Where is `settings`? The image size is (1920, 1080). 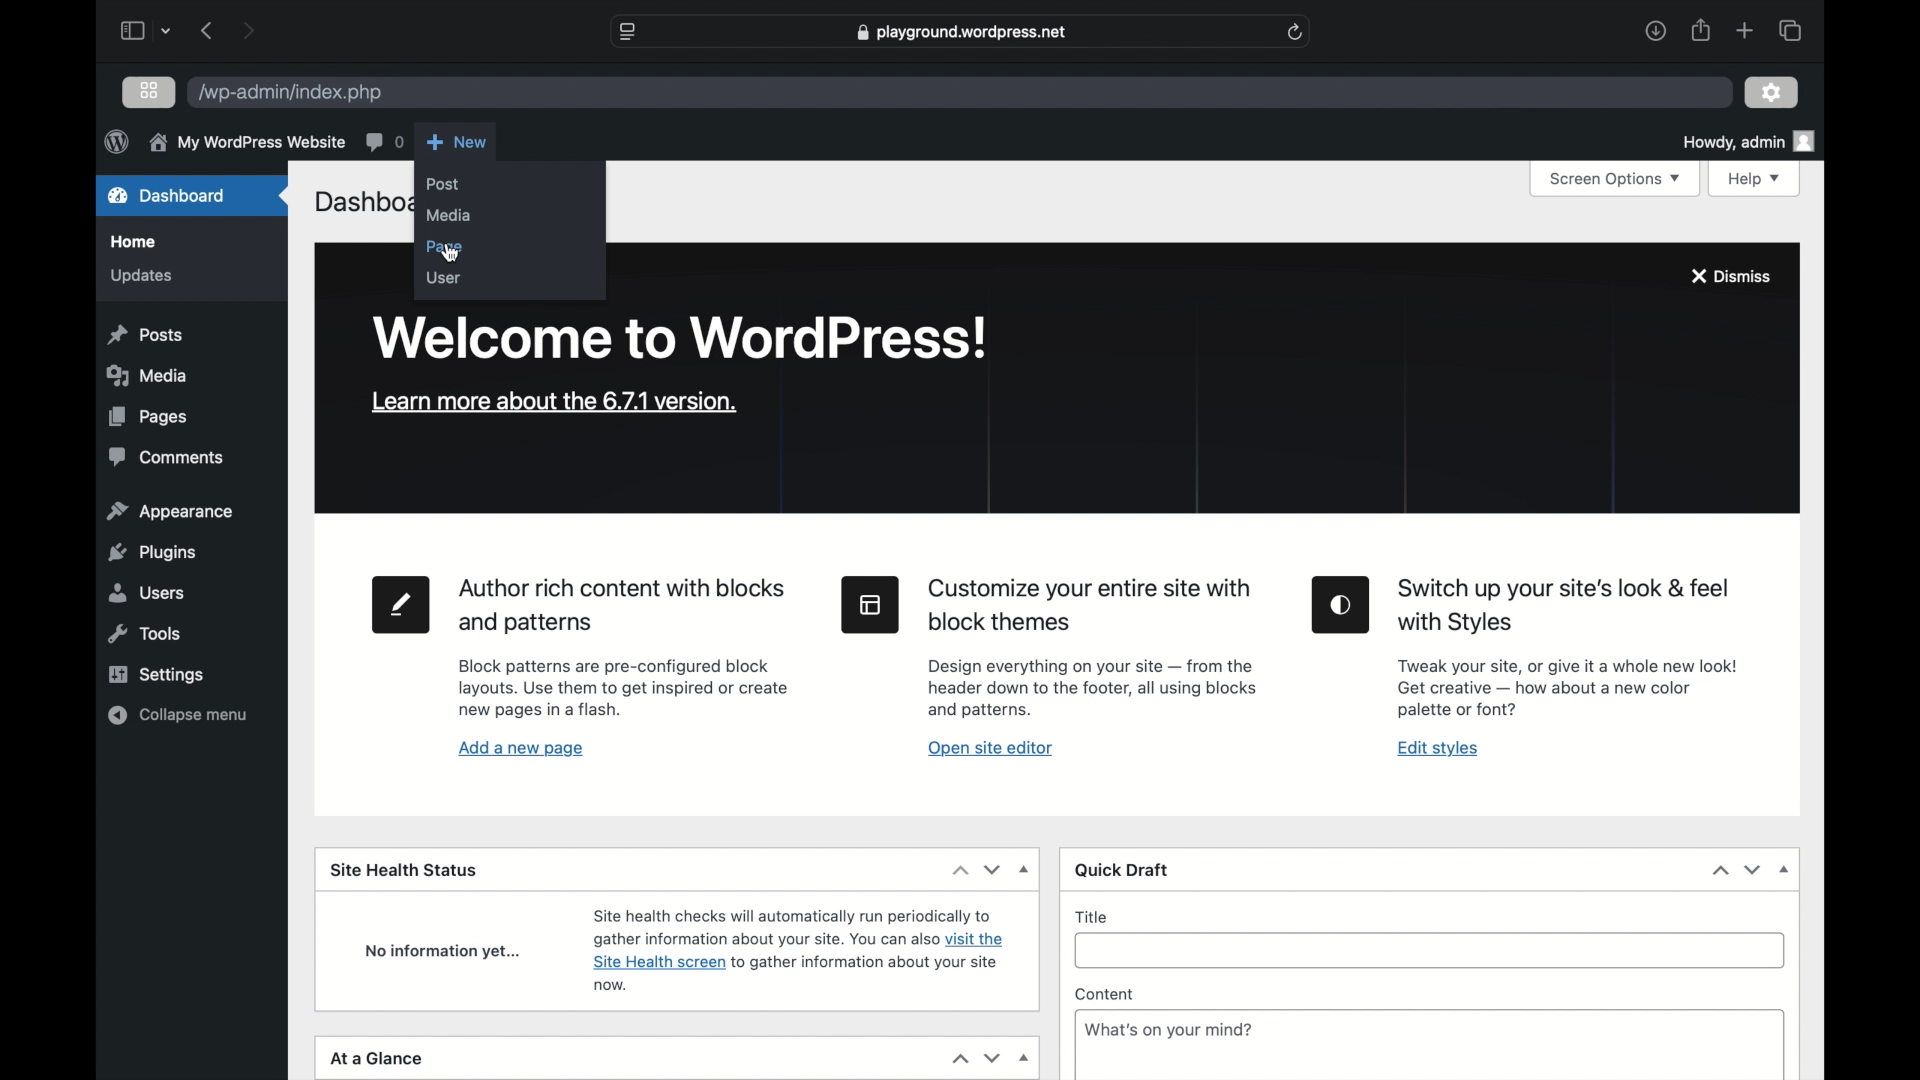
settings is located at coordinates (155, 674).